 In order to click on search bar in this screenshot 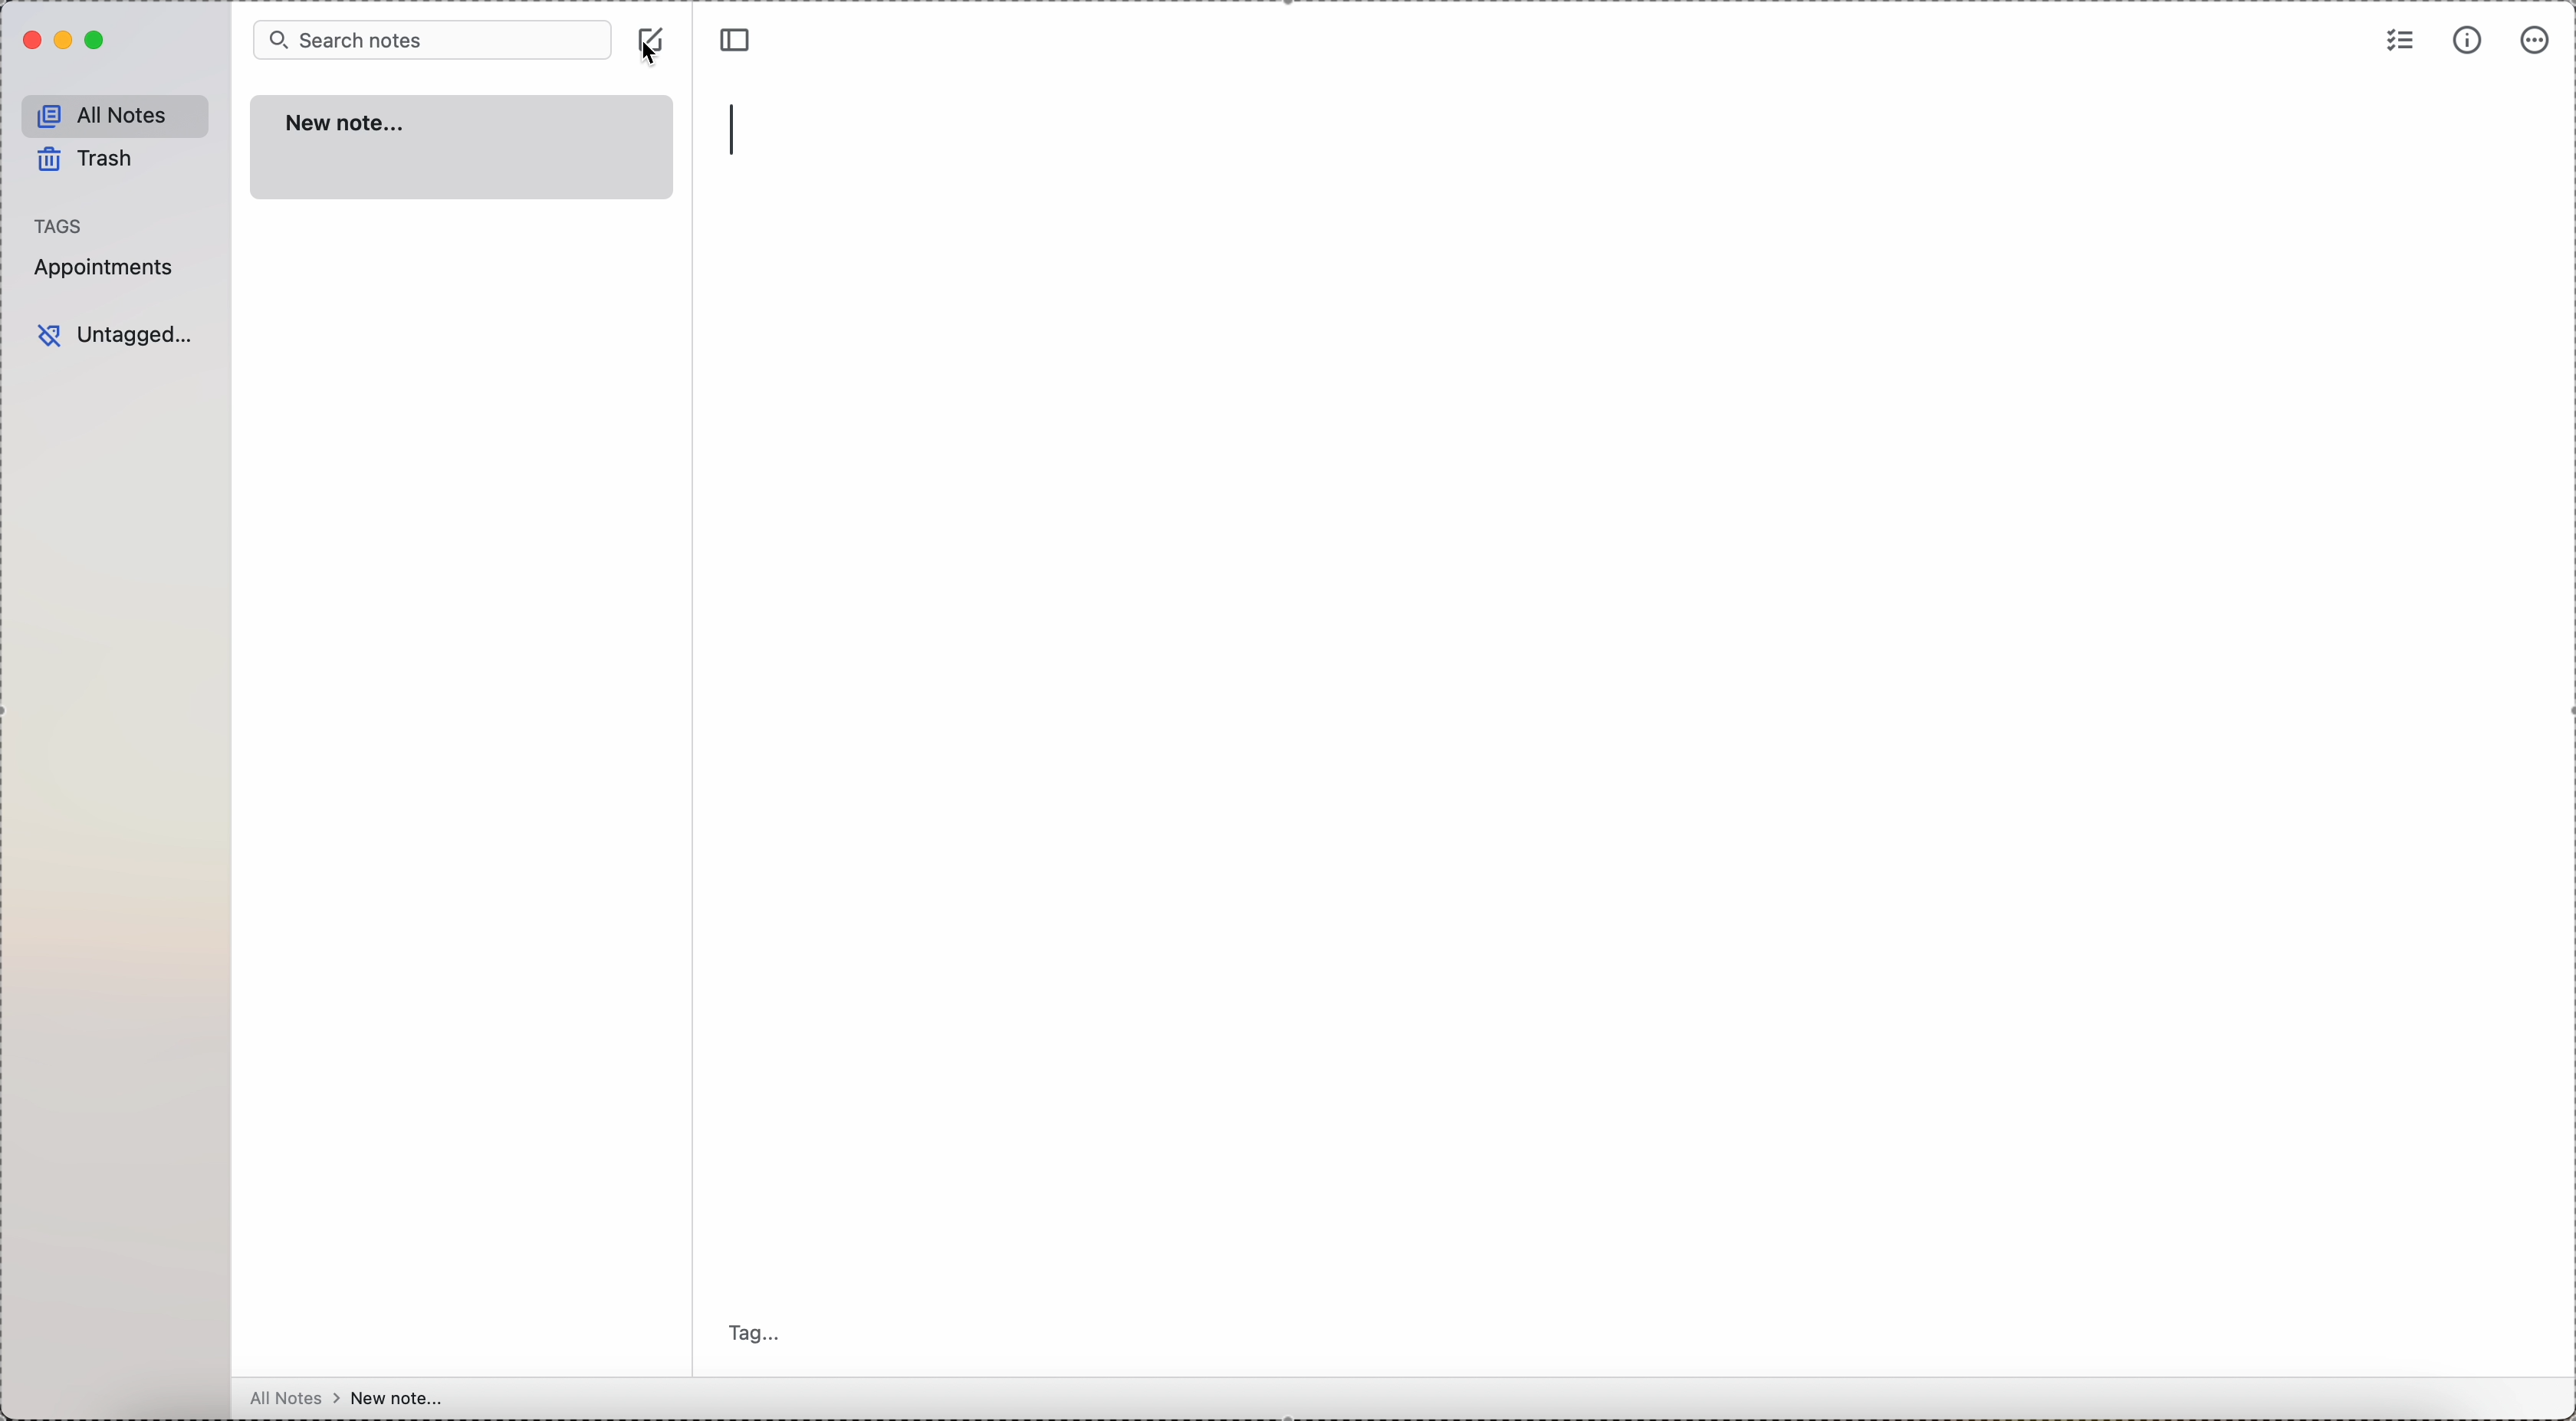, I will do `click(432, 38)`.